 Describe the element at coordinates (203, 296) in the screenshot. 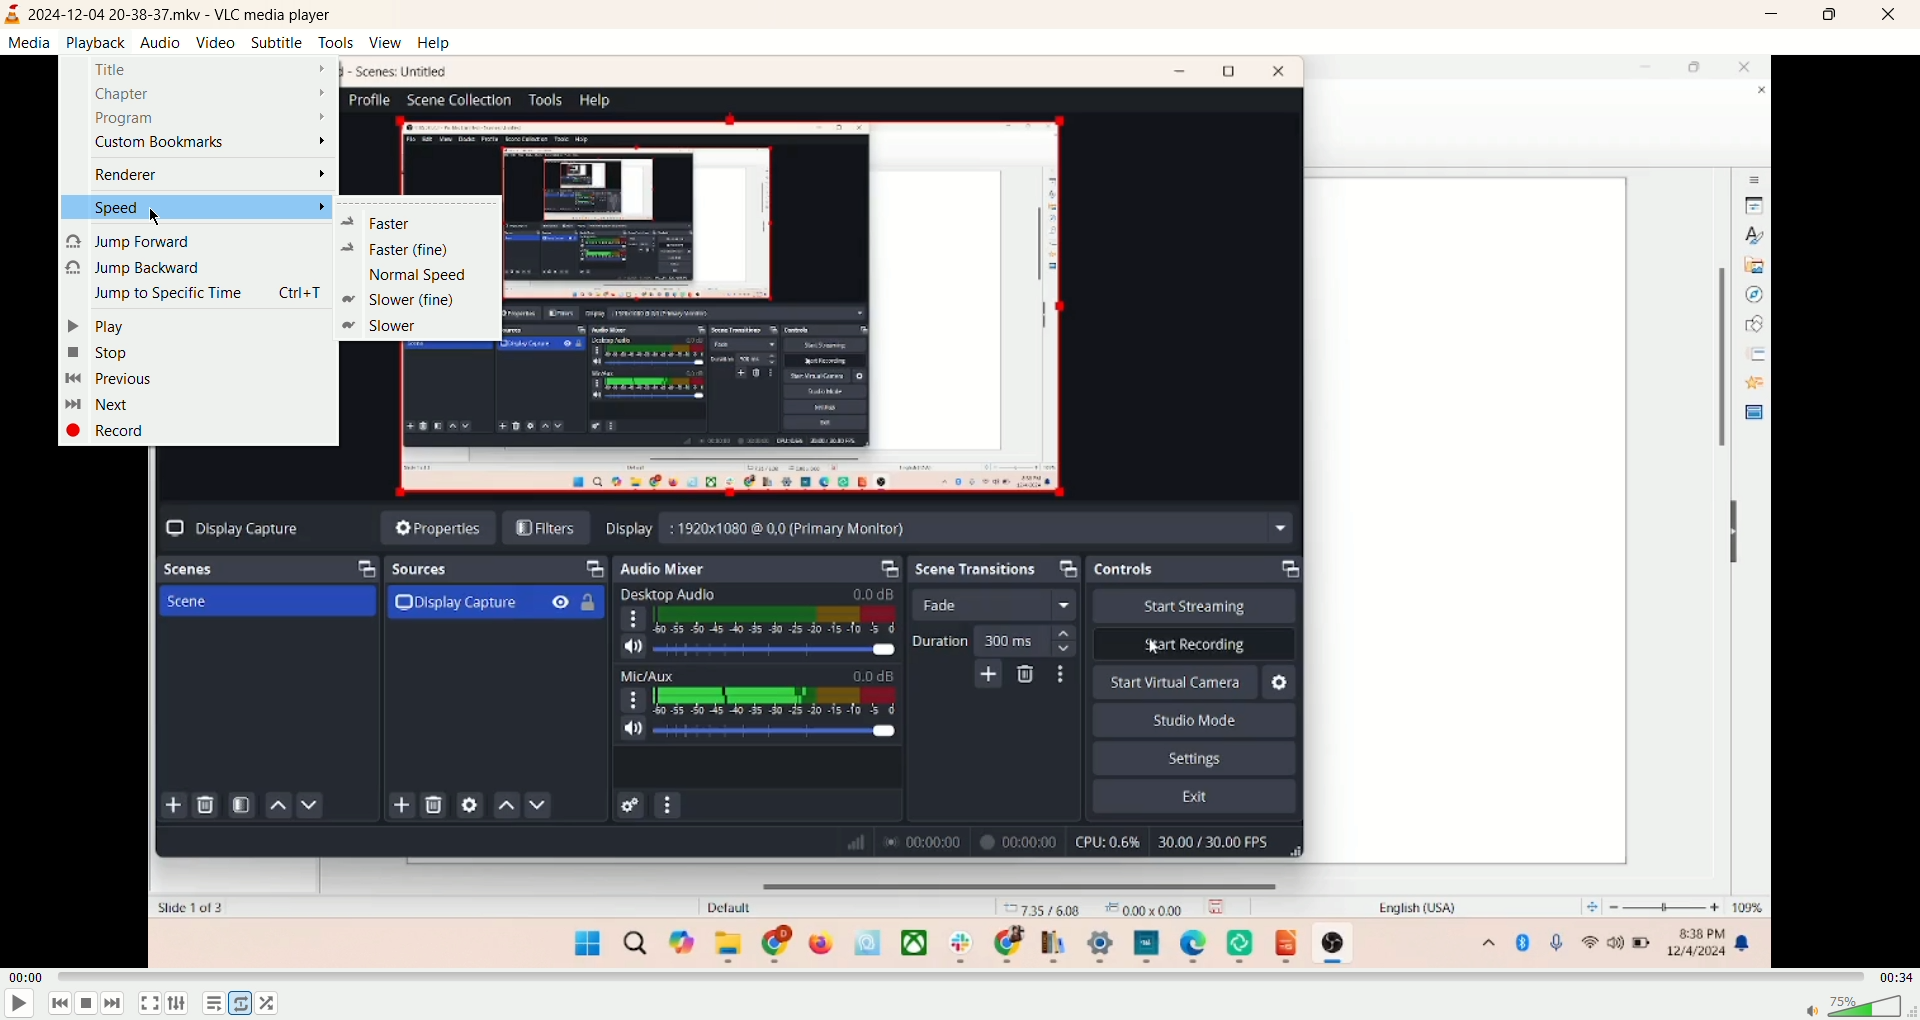

I see `jump to specific time` at that location.